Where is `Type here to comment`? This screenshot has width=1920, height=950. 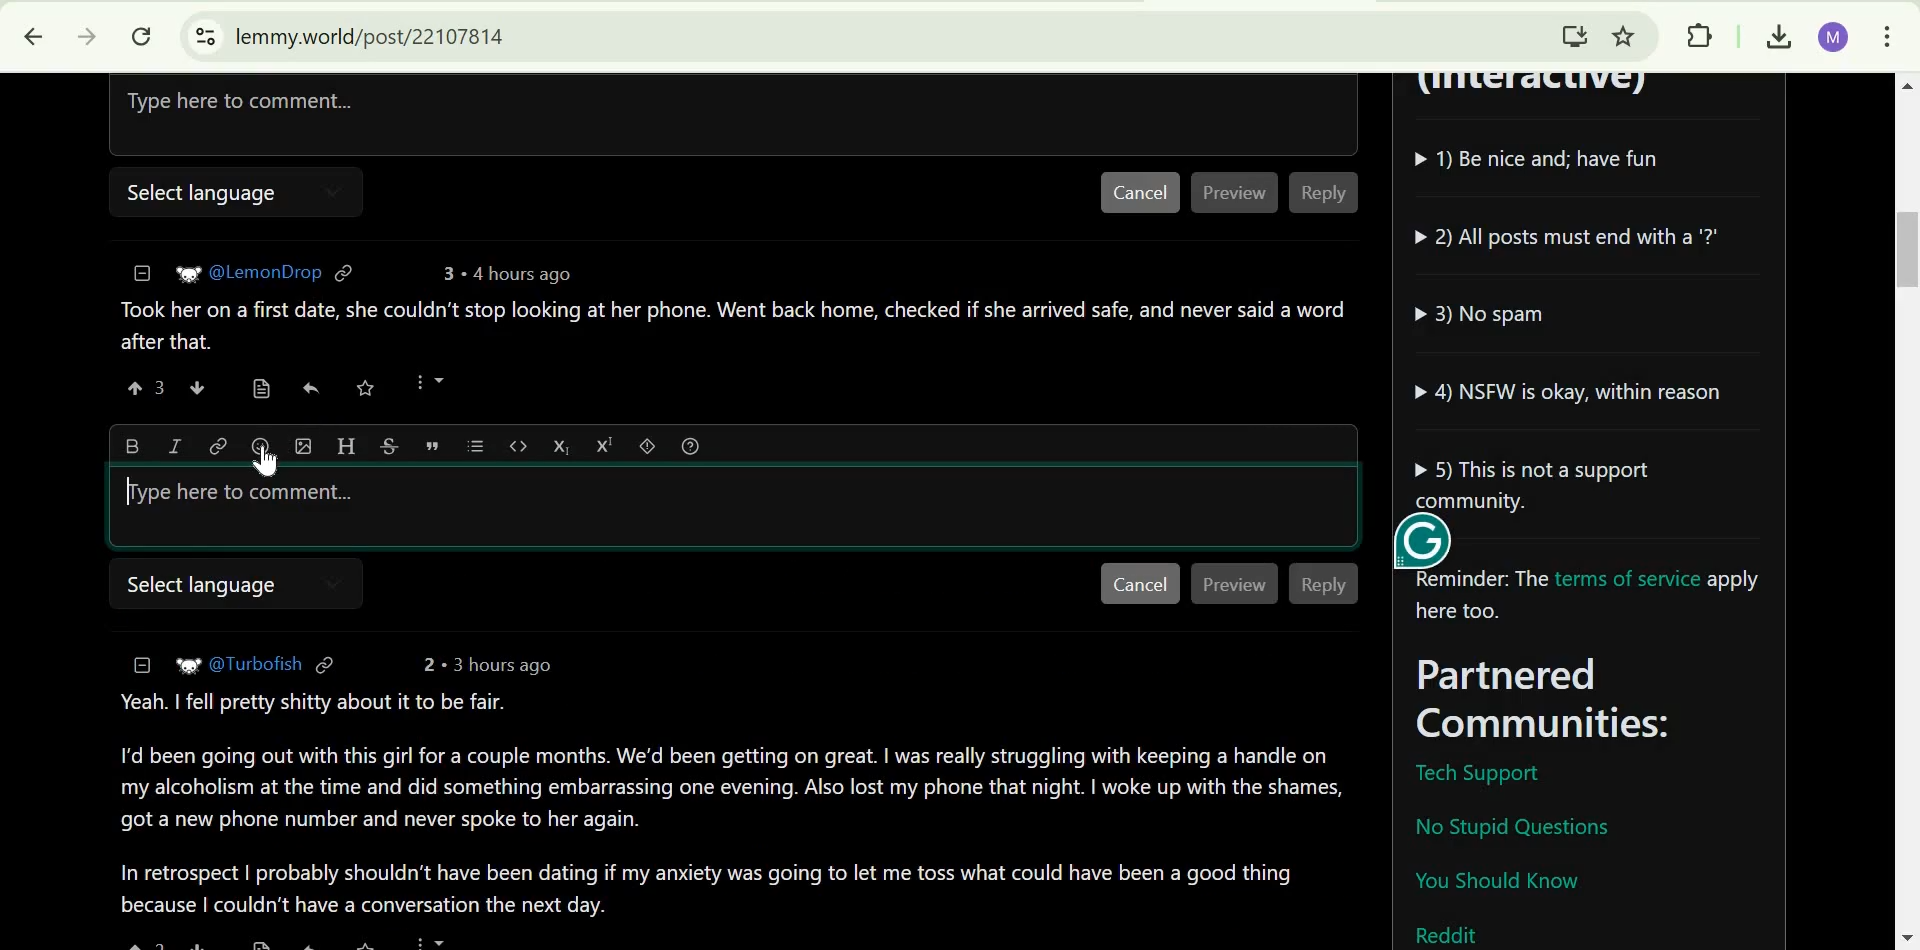
Type here to comment is located at coordinates (244, 497).